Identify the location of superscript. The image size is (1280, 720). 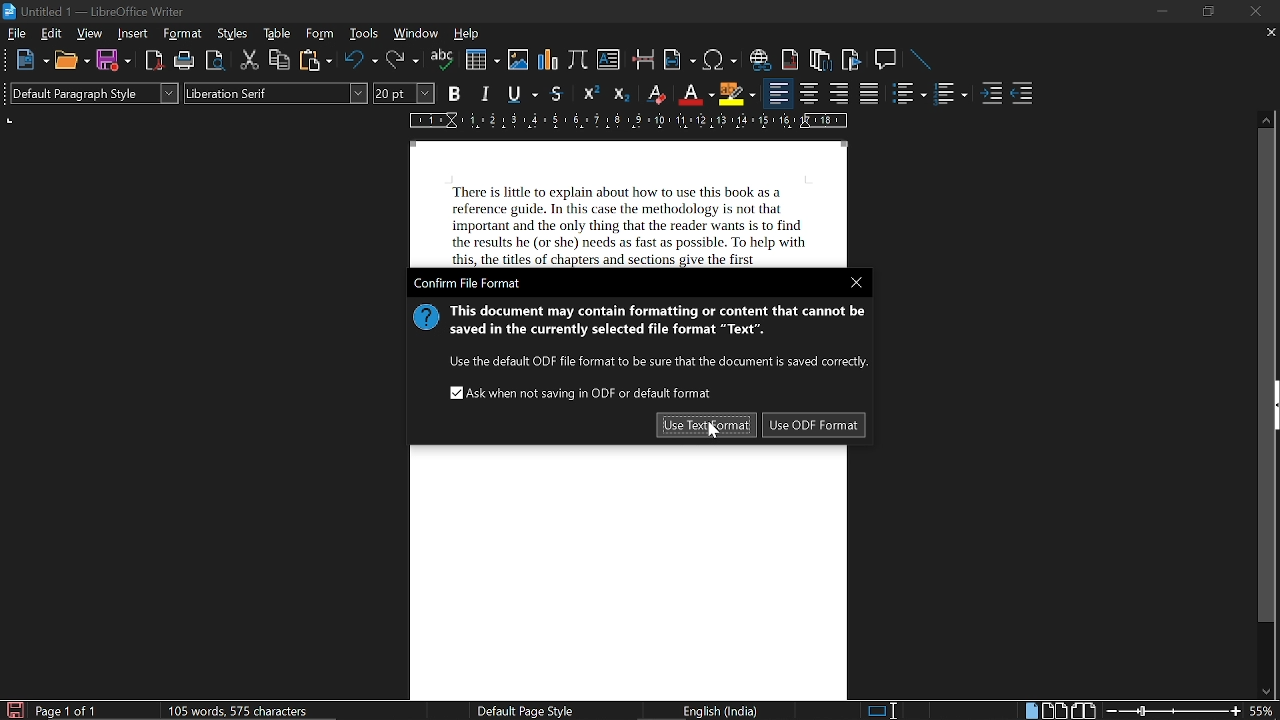
(591, 94).